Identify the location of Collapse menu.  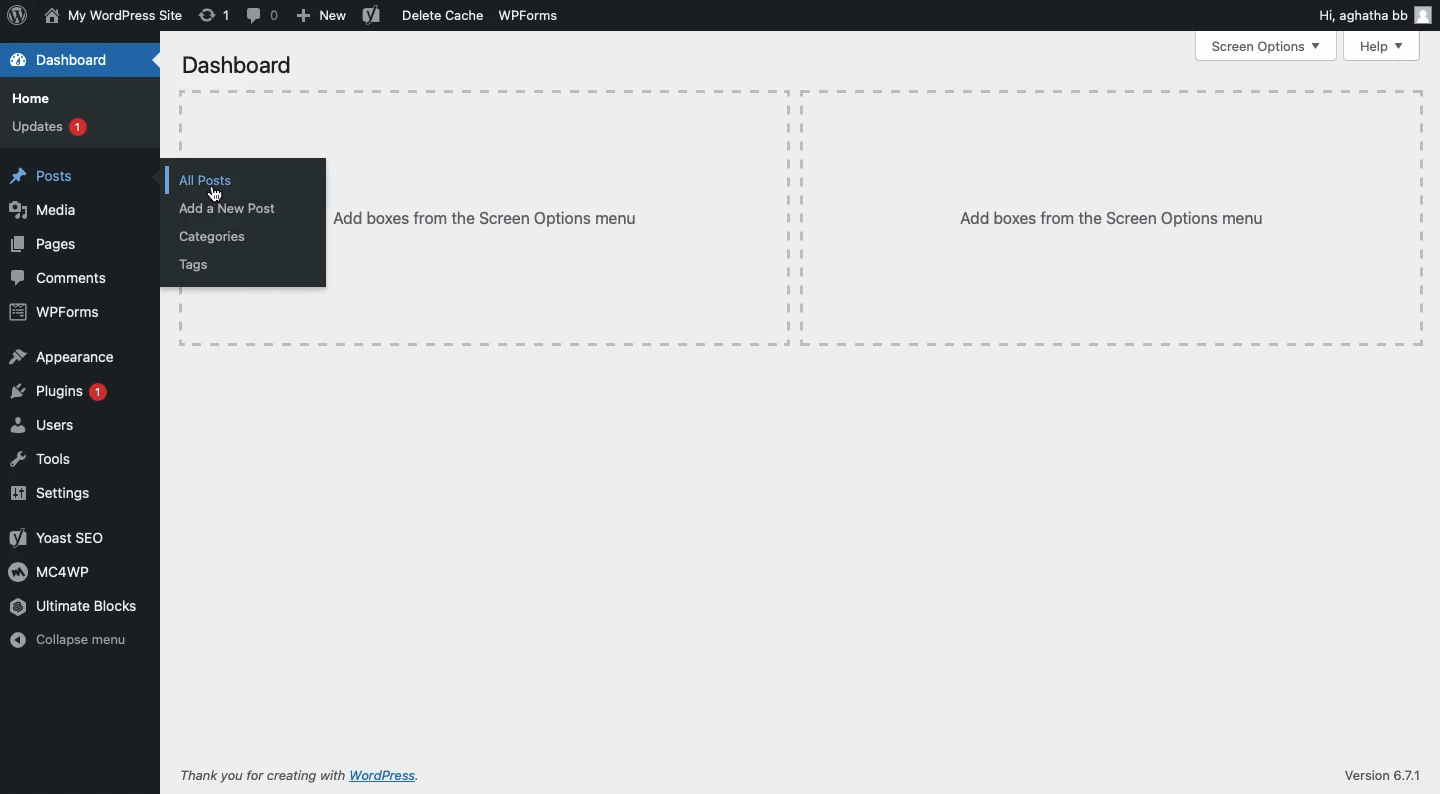
(74, 640).